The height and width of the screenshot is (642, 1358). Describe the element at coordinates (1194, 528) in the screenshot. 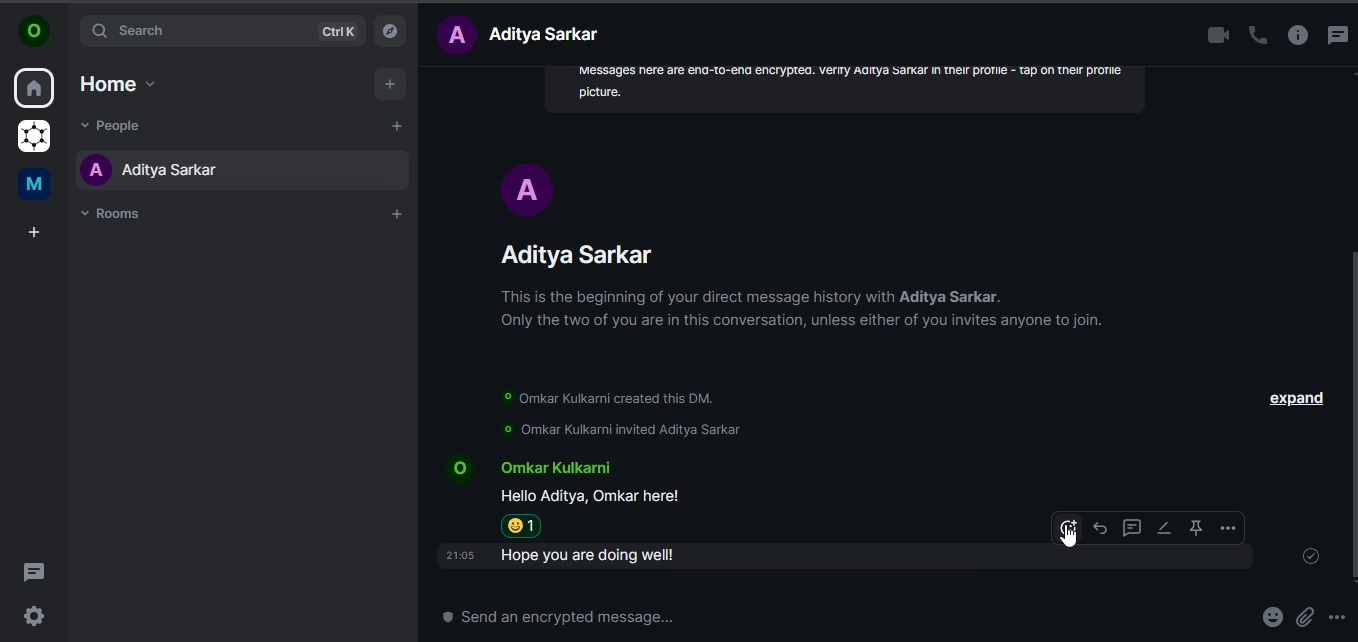

I see `pin` at that location.